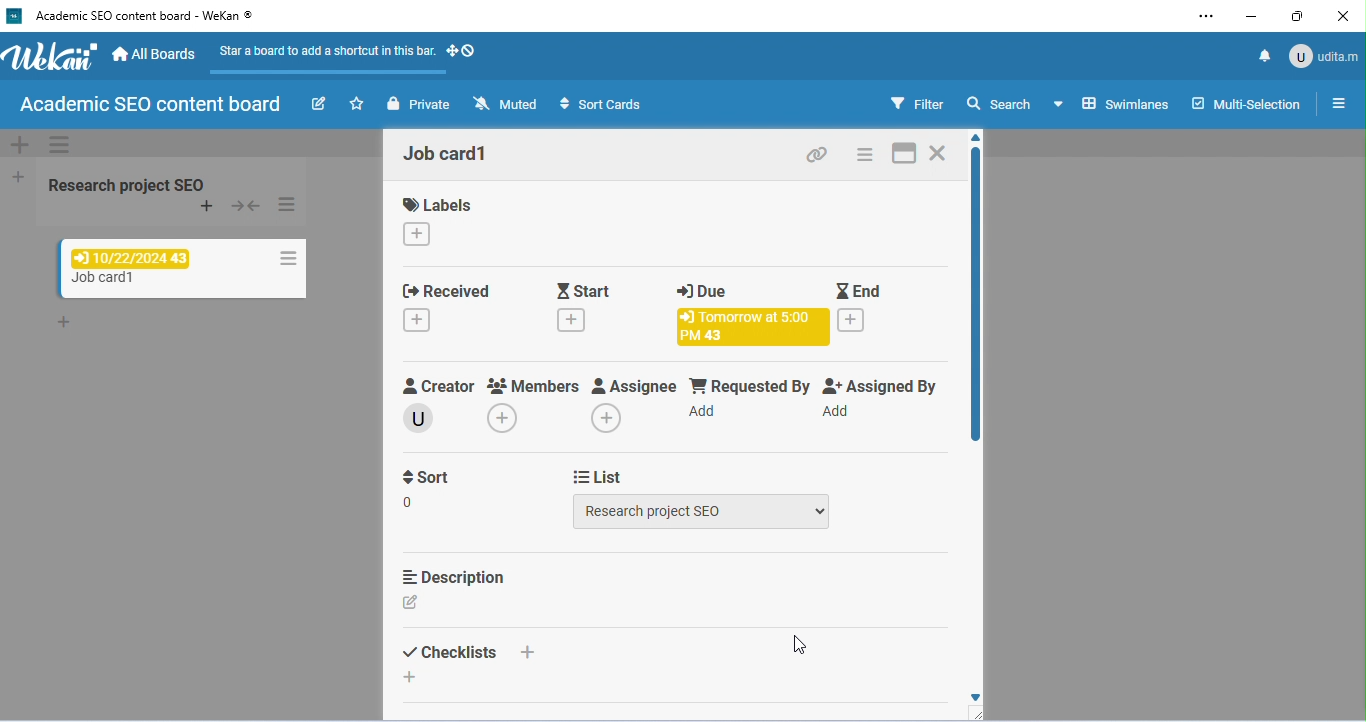 The image size is (1366, 722). Describe the element at coordinates (245, 207) in the screenshot. I see `collapse` at that location.